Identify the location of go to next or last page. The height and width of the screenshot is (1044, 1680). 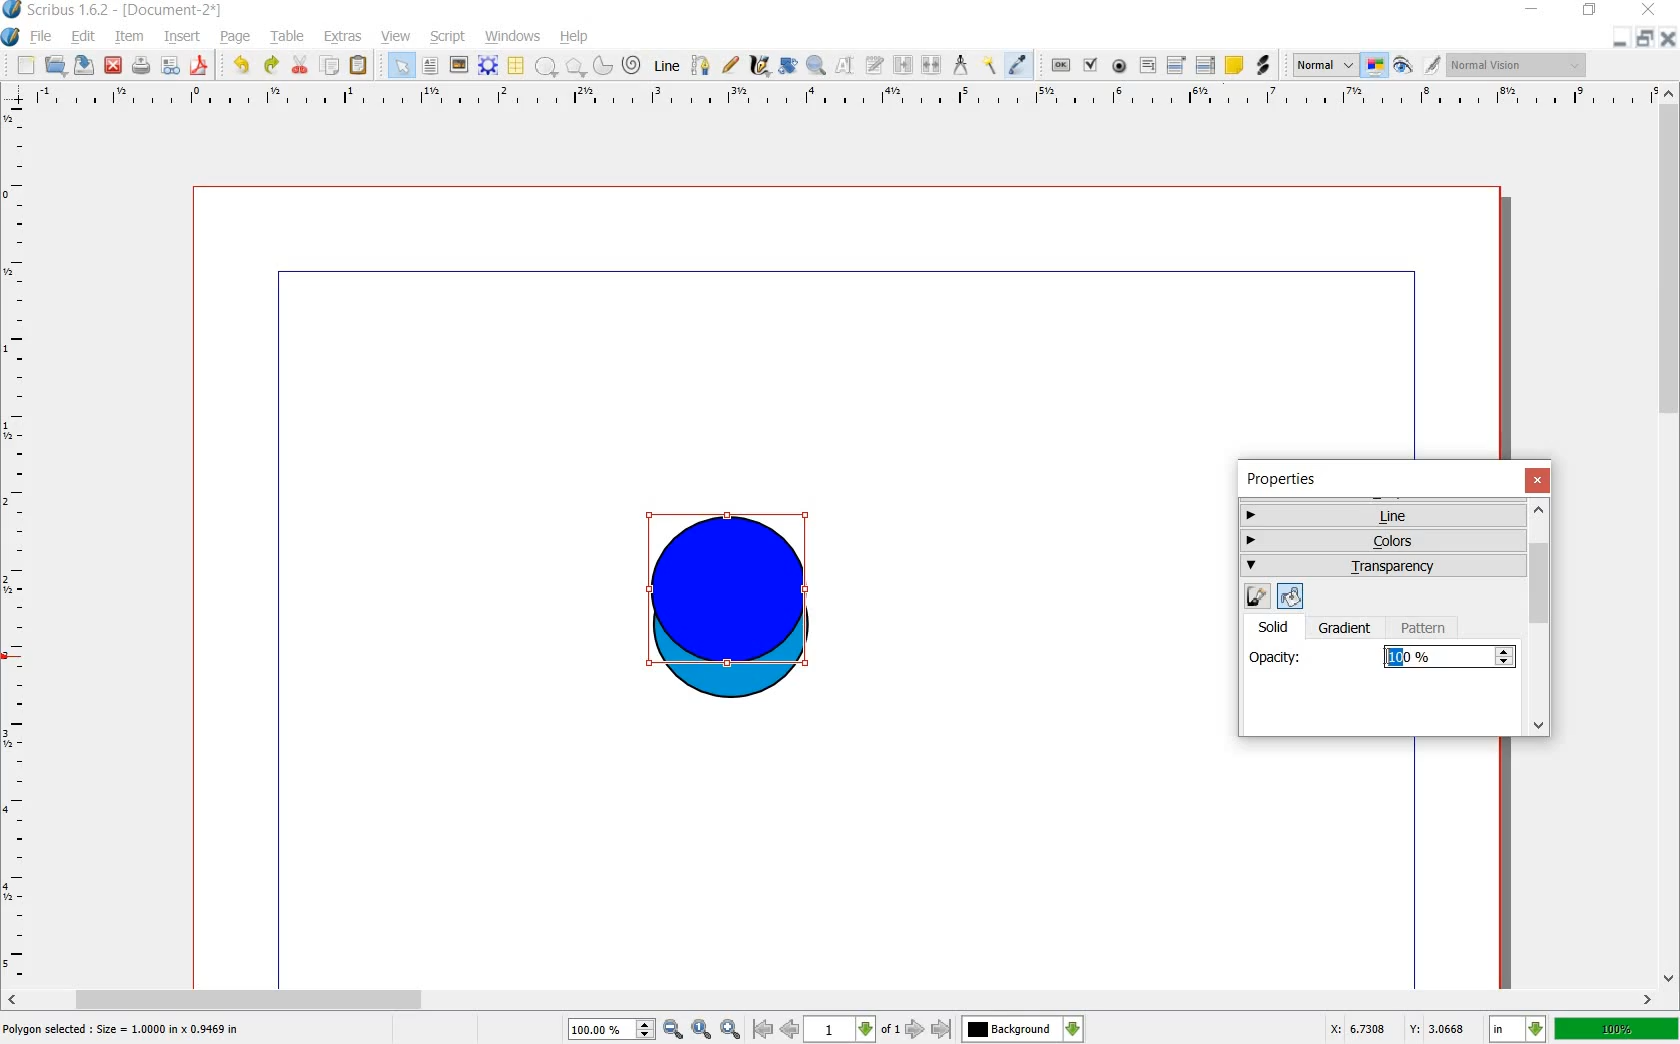
(929, 1030).